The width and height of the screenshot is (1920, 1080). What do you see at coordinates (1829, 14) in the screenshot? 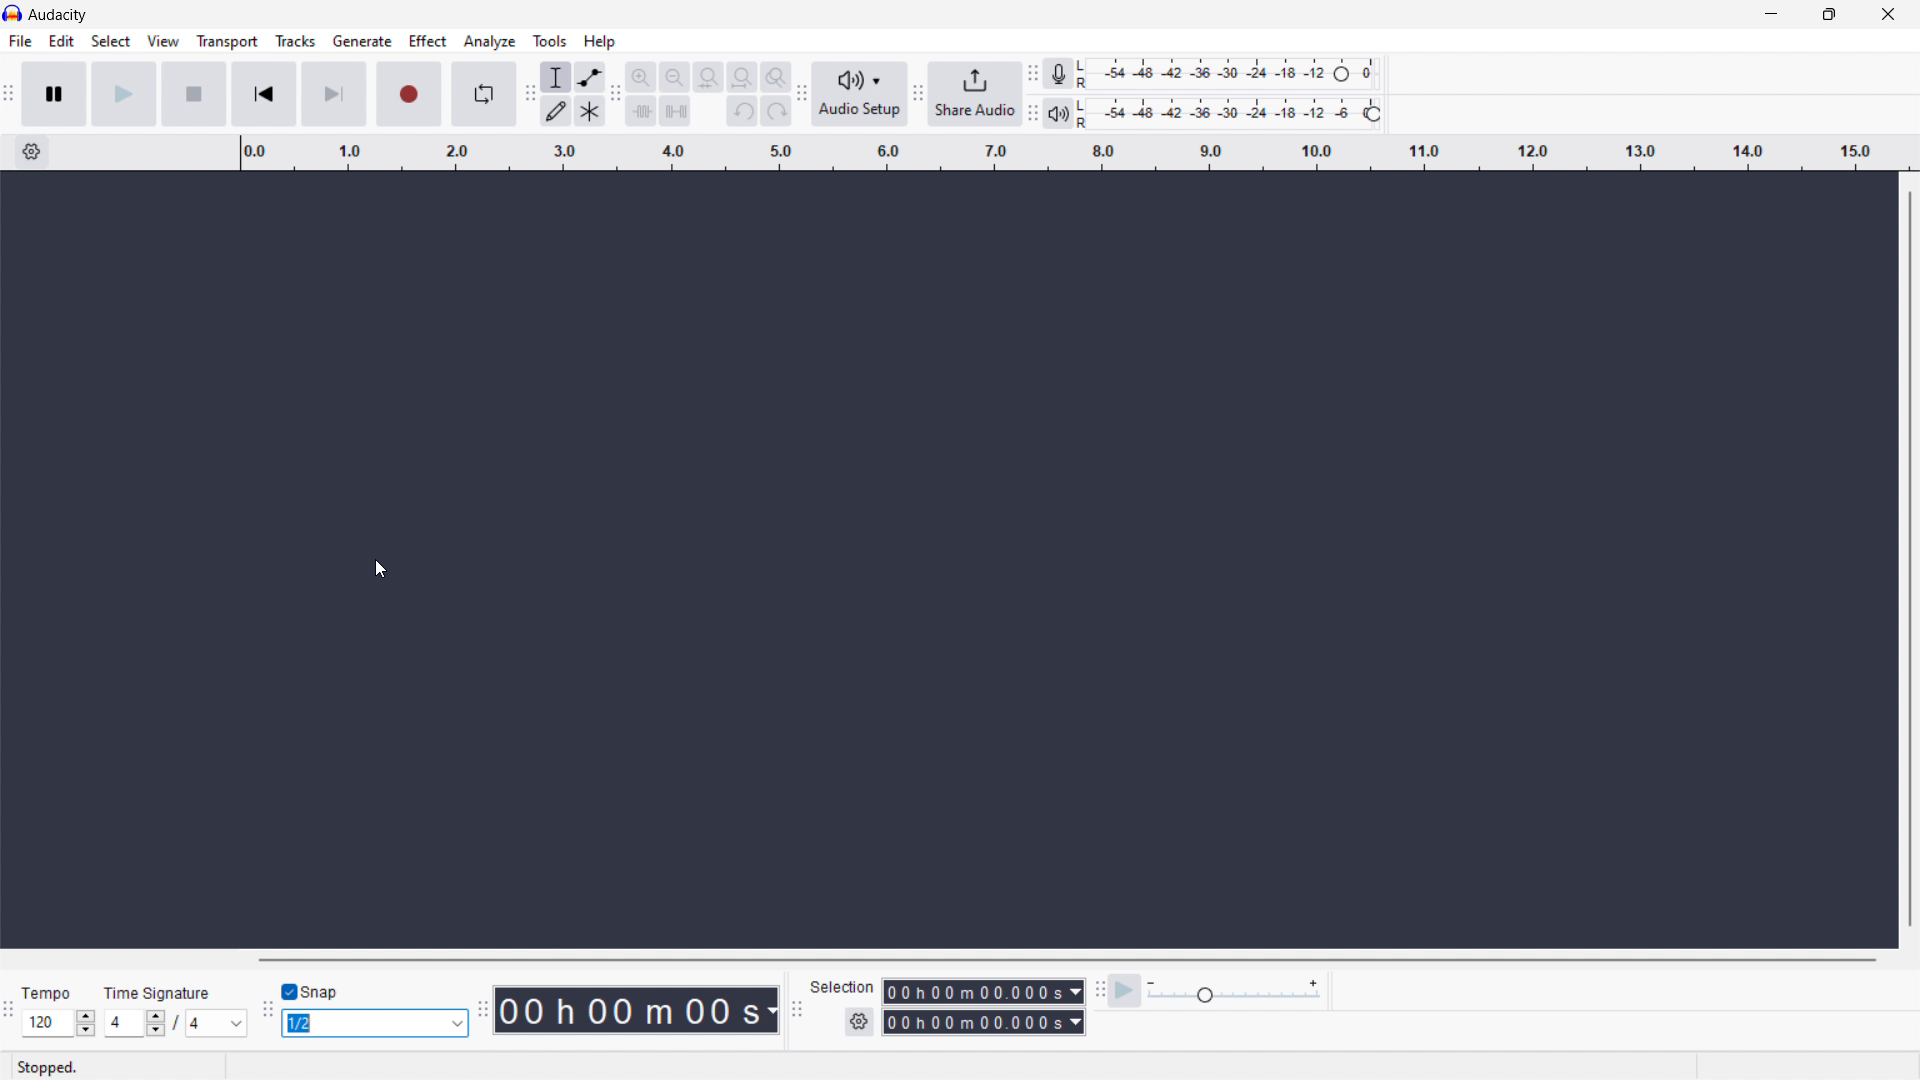
I see `Minimize/Restore` at bounding box center [1829, 14].